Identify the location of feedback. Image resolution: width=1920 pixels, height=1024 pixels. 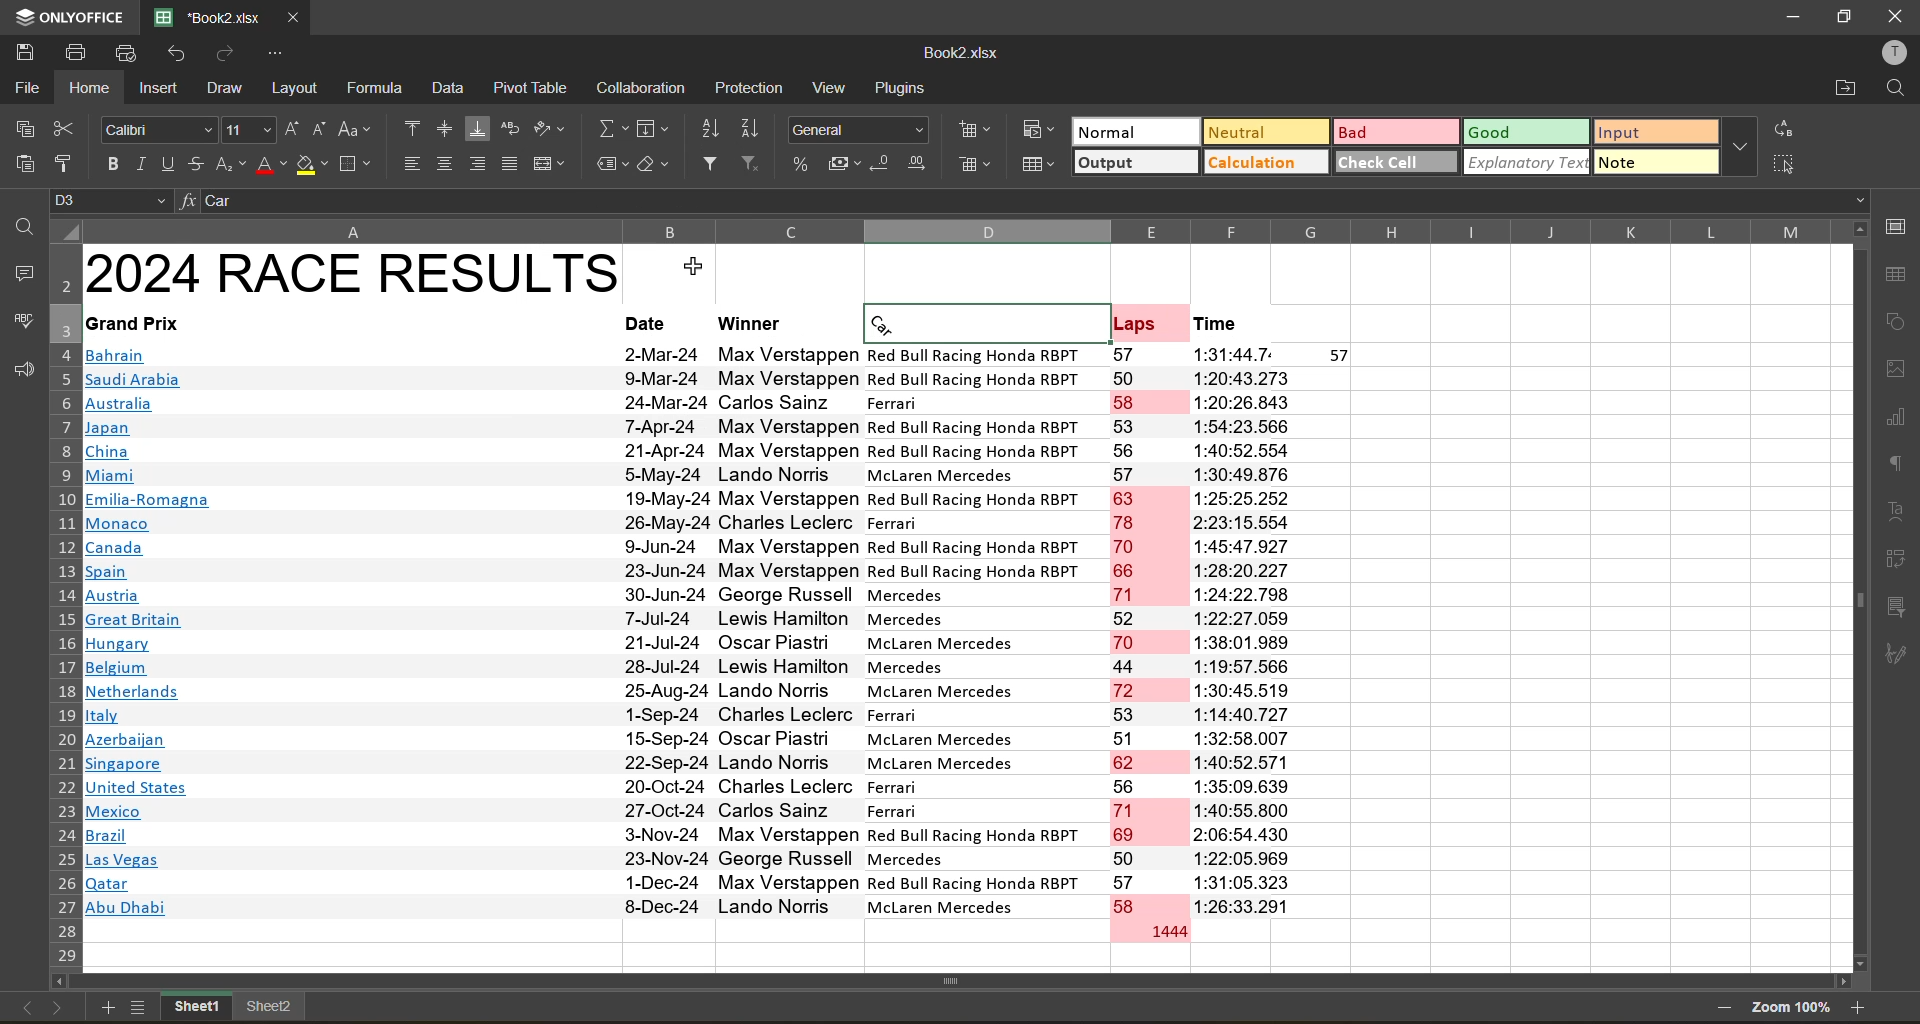
(20, 371).